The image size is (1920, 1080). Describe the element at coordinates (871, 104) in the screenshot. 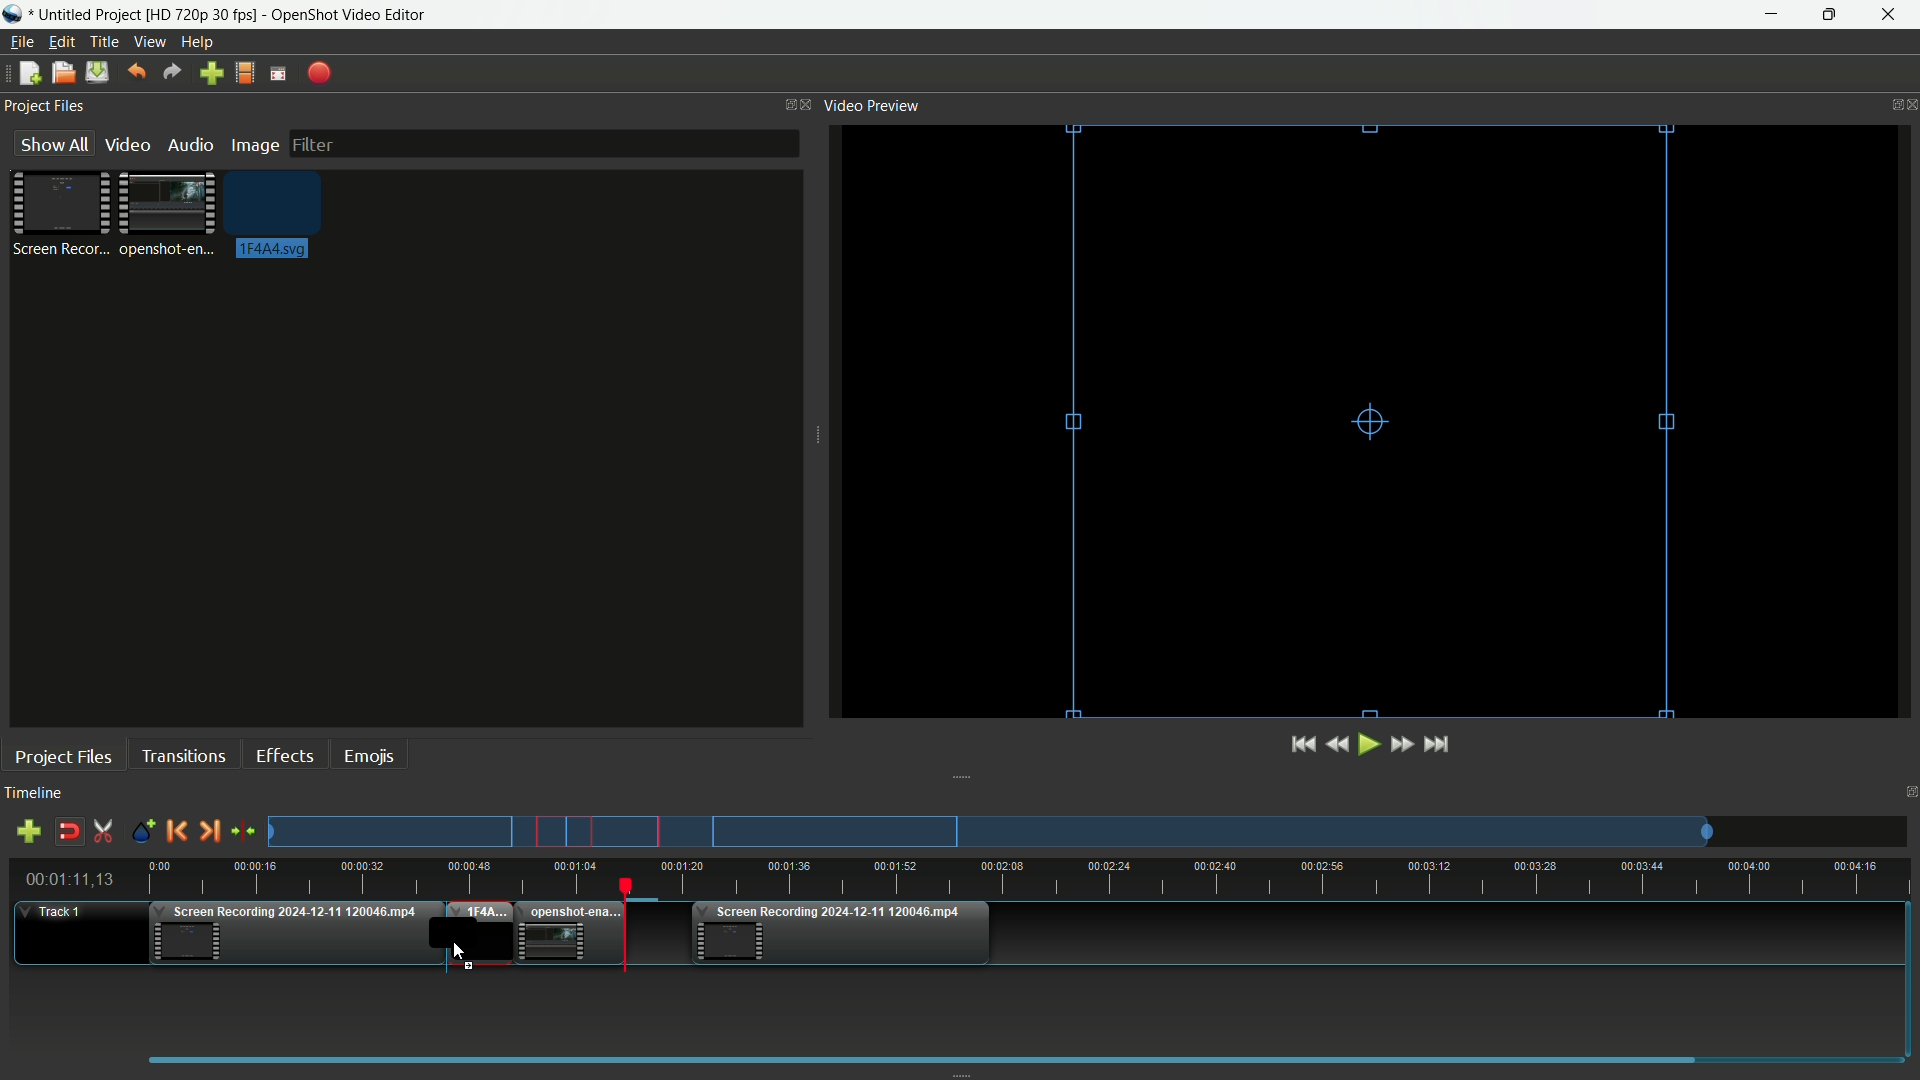

I see `Video preview` at that location.